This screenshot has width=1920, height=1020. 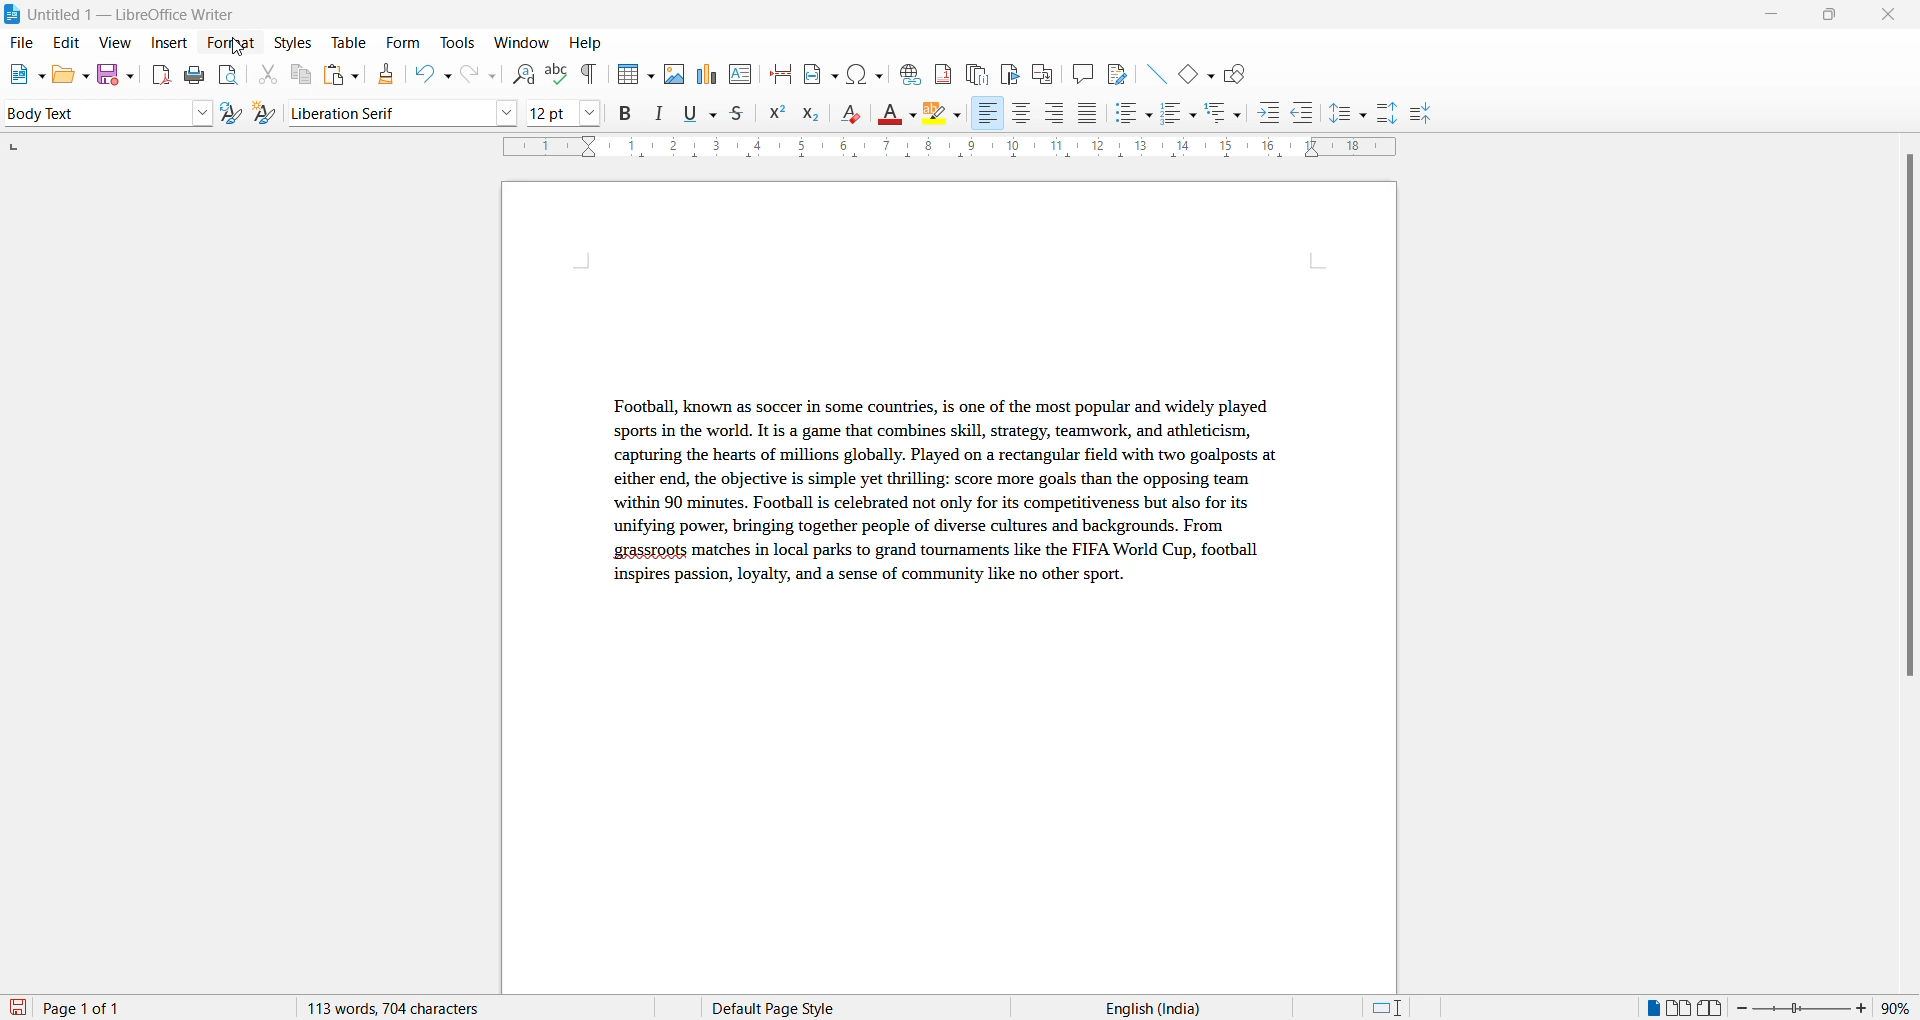 What do you see at coordinates (938, 70) in the screenshot?
I see `insert footnote` at bounding box center [938, 70].